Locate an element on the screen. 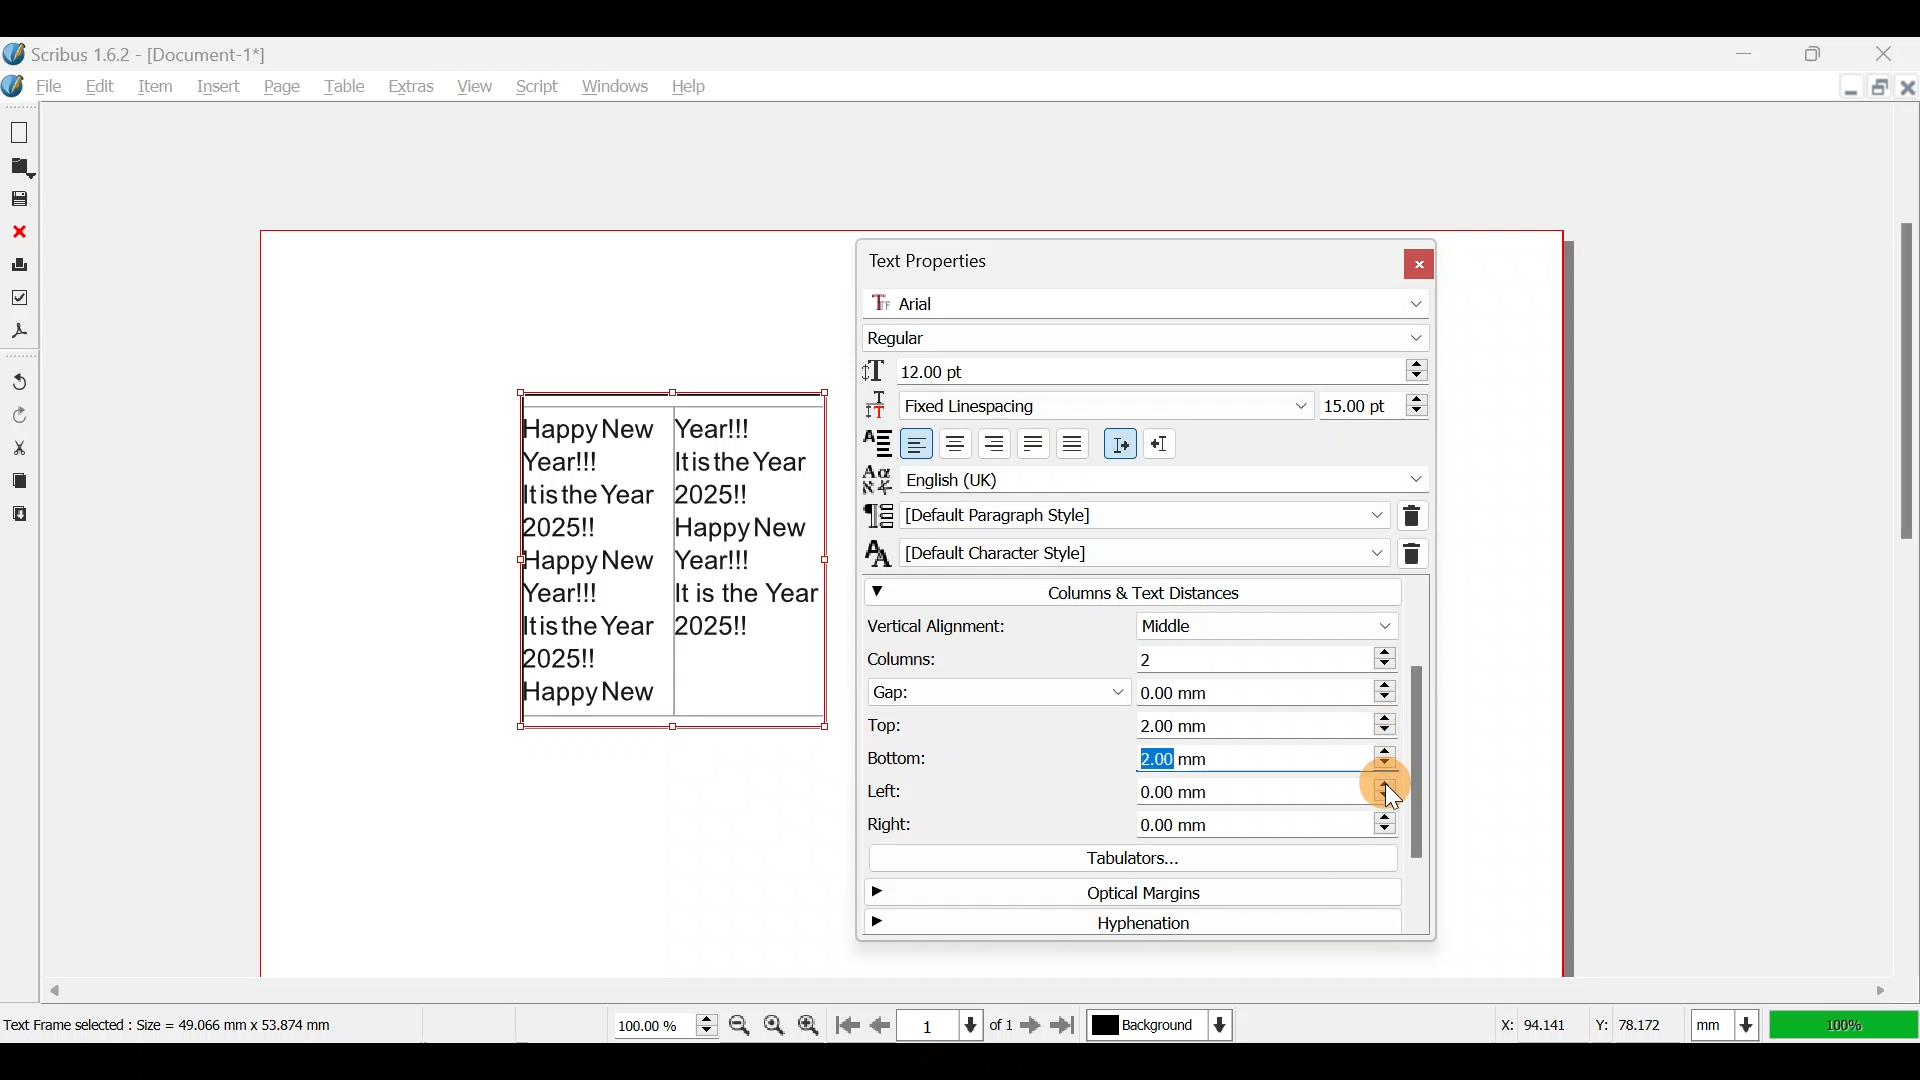 This screenshot has height=1080, width=1920. Columns & text distances is located at coordinates (1130, 592).